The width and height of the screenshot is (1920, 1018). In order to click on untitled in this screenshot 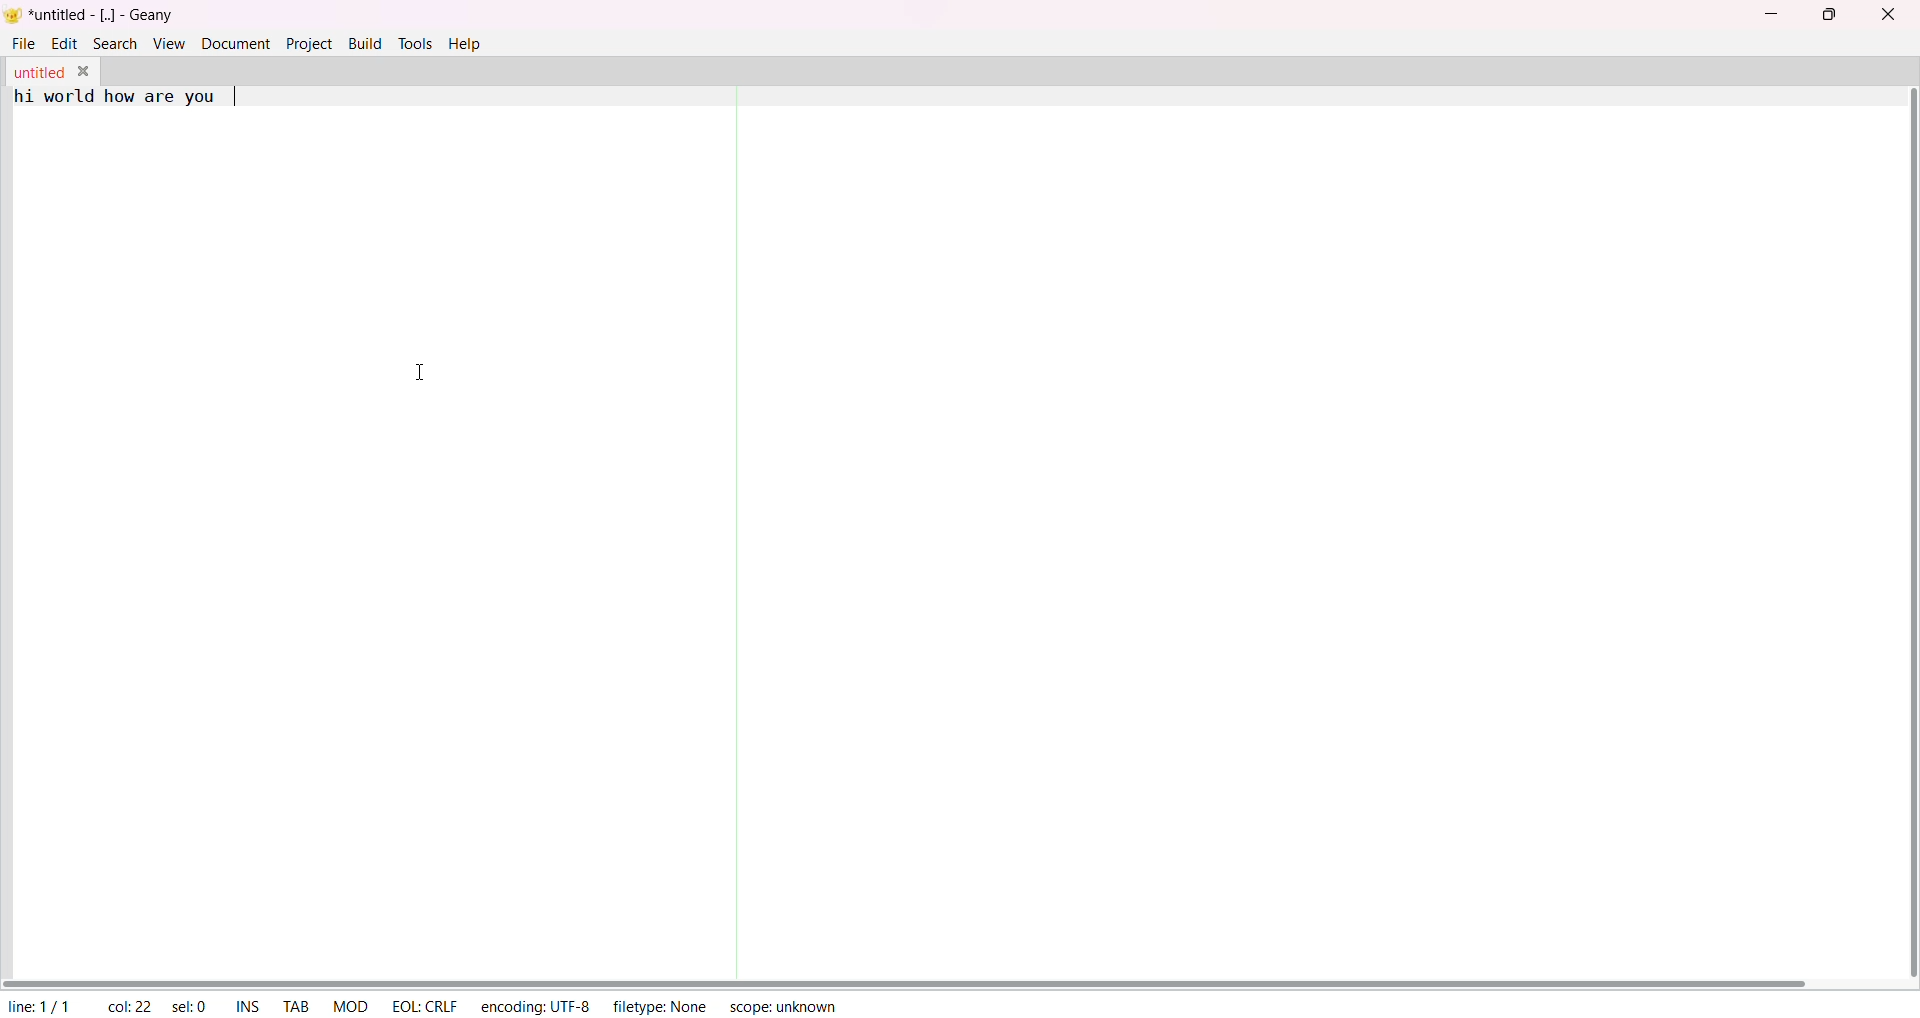, I will do `click(37, 69)`.